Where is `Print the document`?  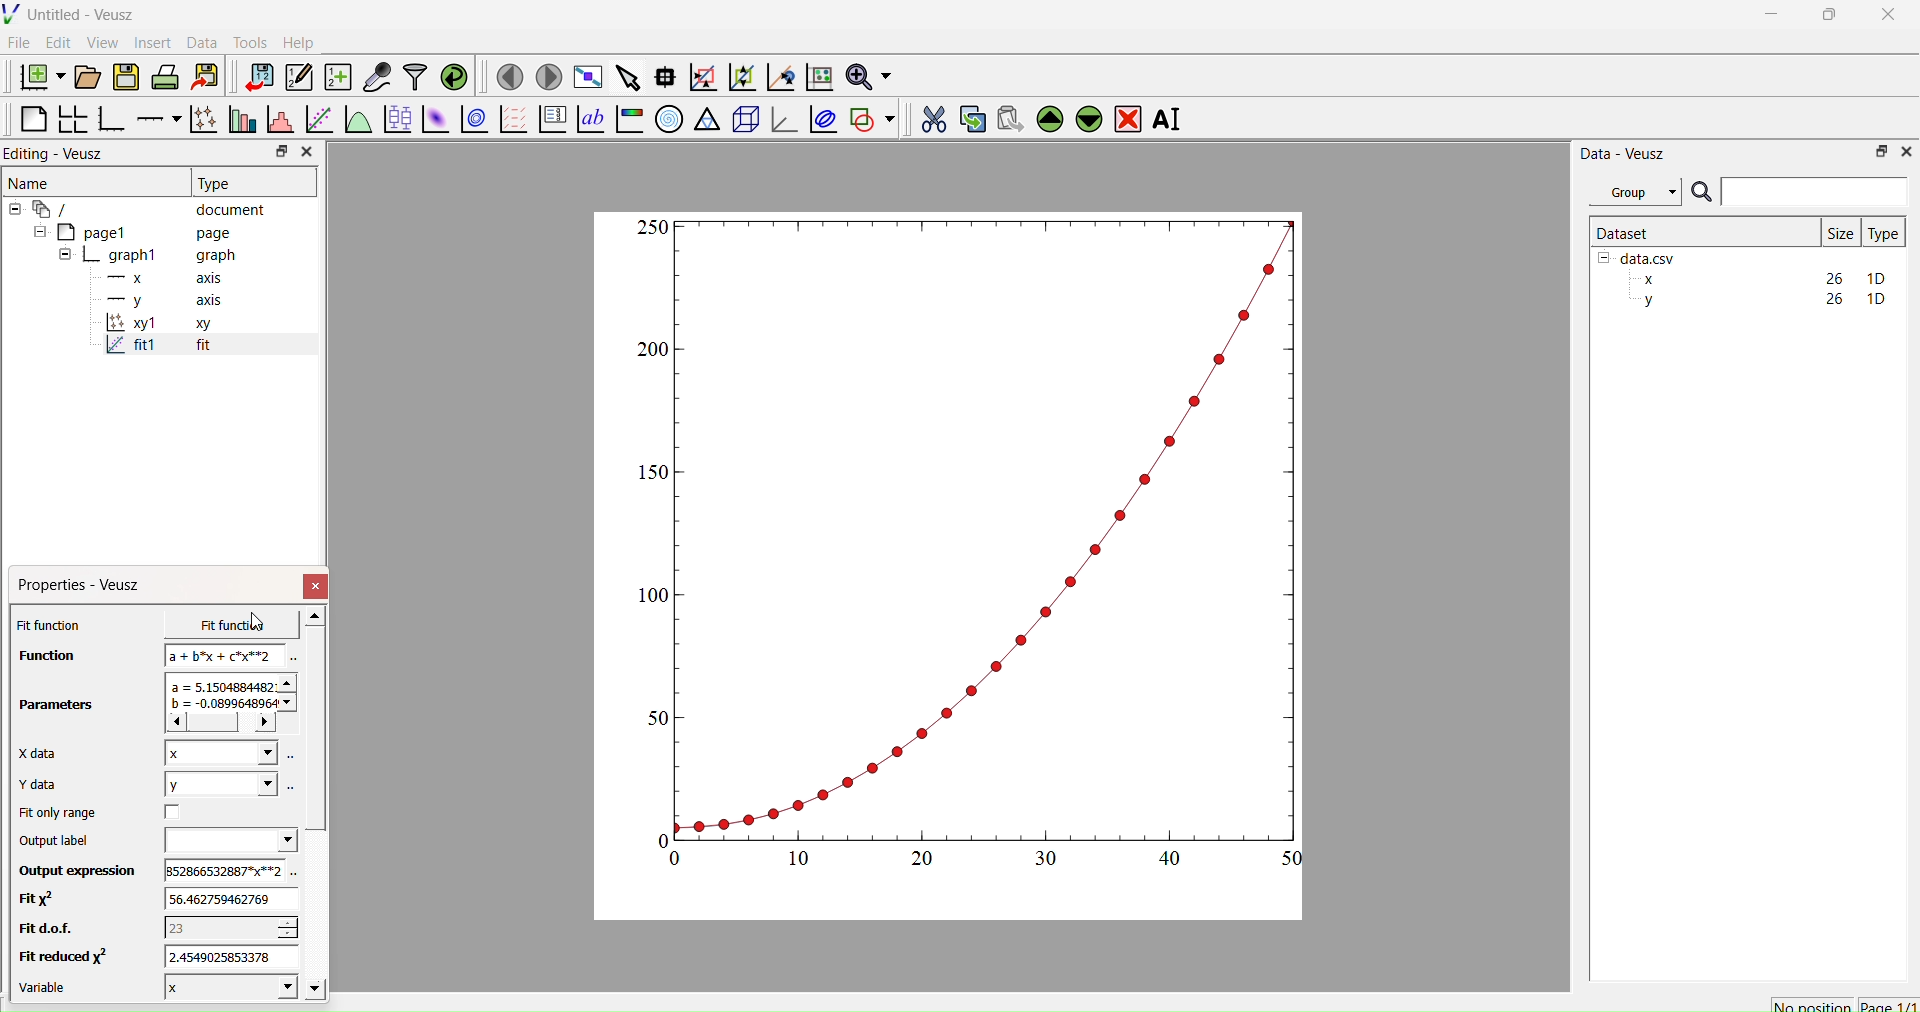 Print the document is located at coordinates (165, 75).